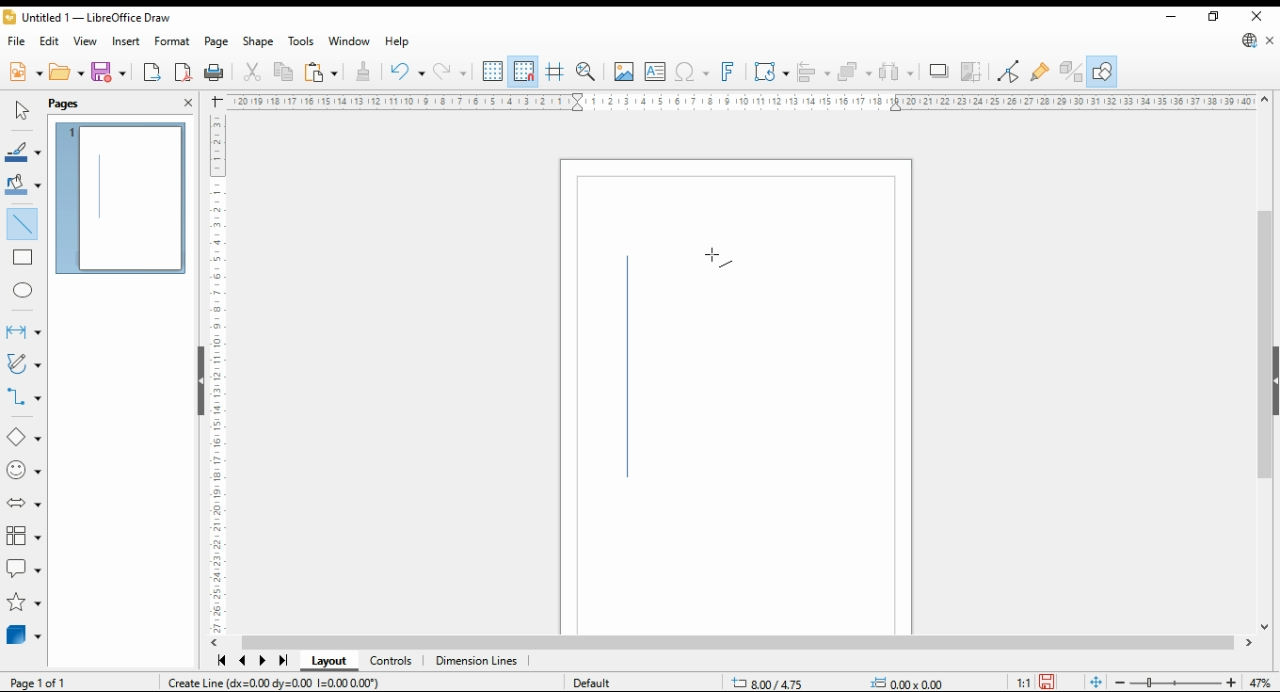  Describe the element at coordinates (692, 72) in the screenshot. I see `insert special characters` at that location.